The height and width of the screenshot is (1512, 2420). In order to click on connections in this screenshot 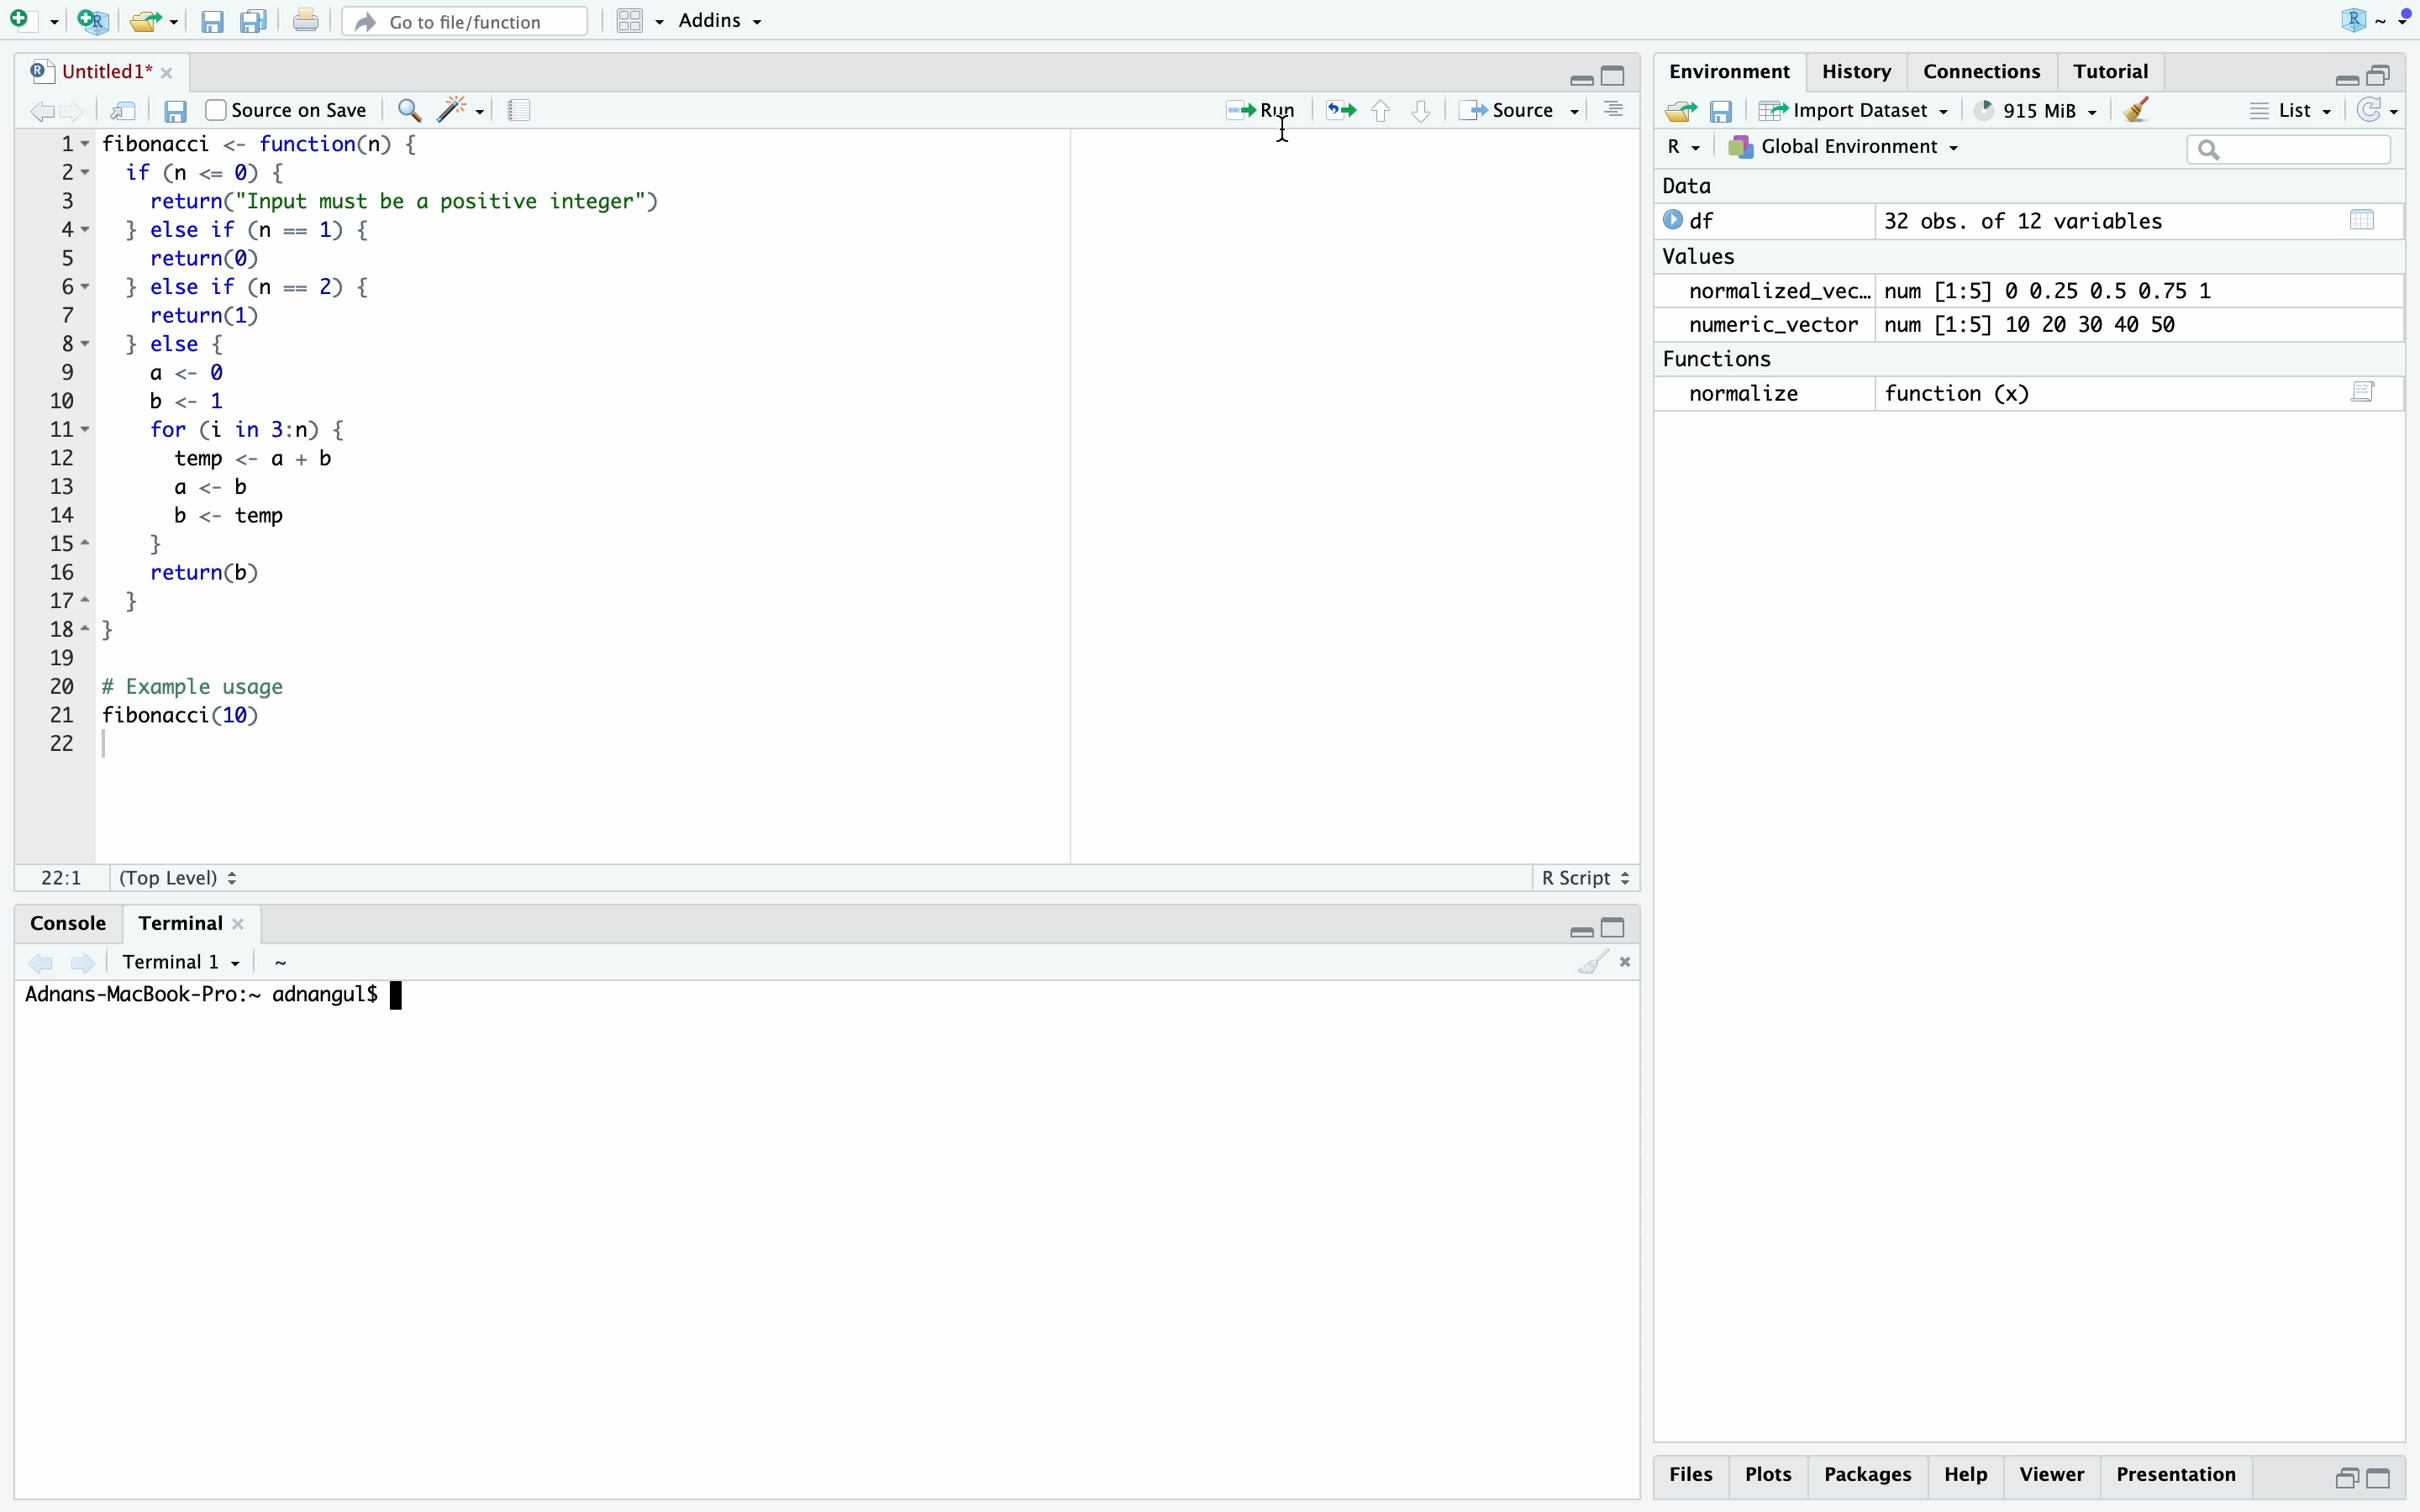, I will do `click(1985, 64)`.